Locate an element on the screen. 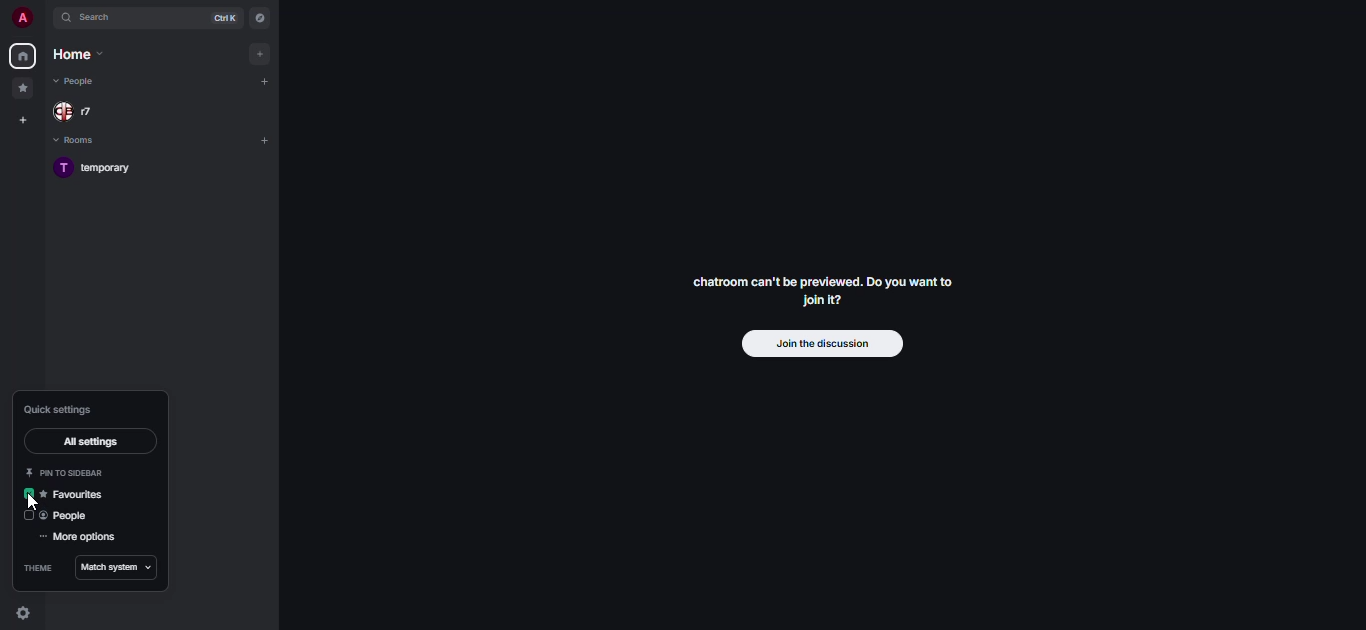 This screenshot has width=1366, height=630. click to enable is located at coordinates (28, 516).